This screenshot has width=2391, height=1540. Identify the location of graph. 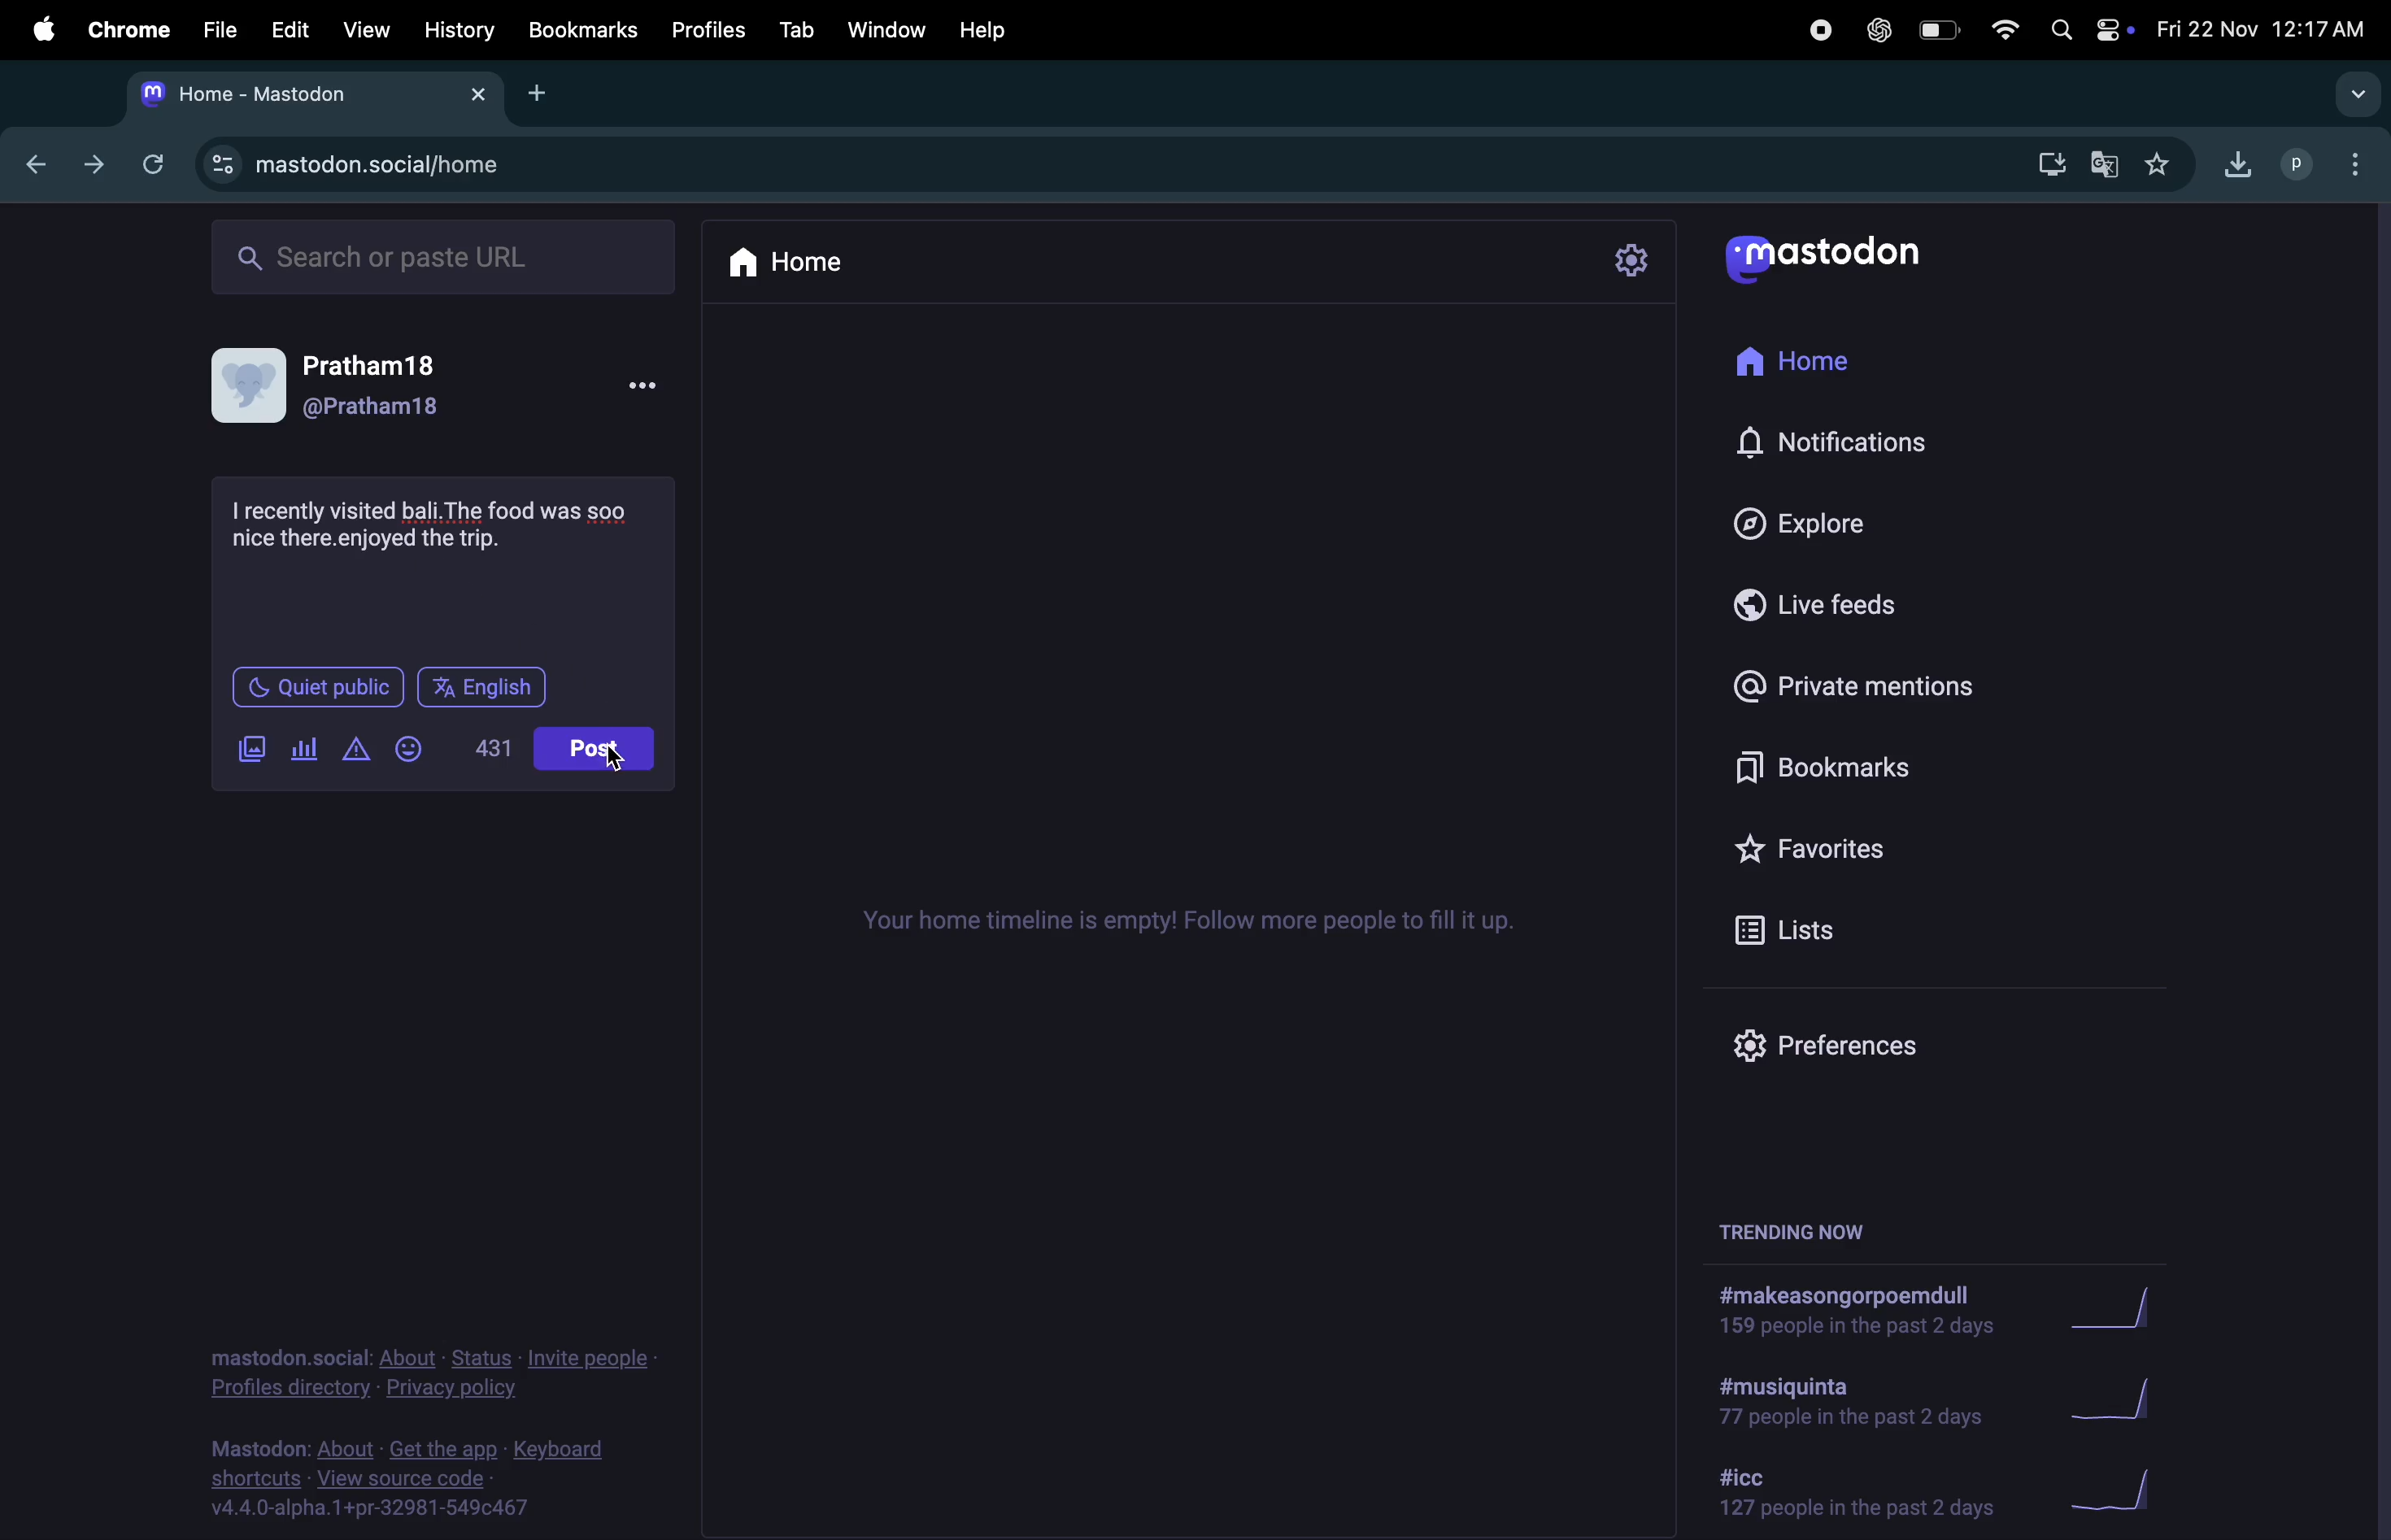
(2100, 1308).